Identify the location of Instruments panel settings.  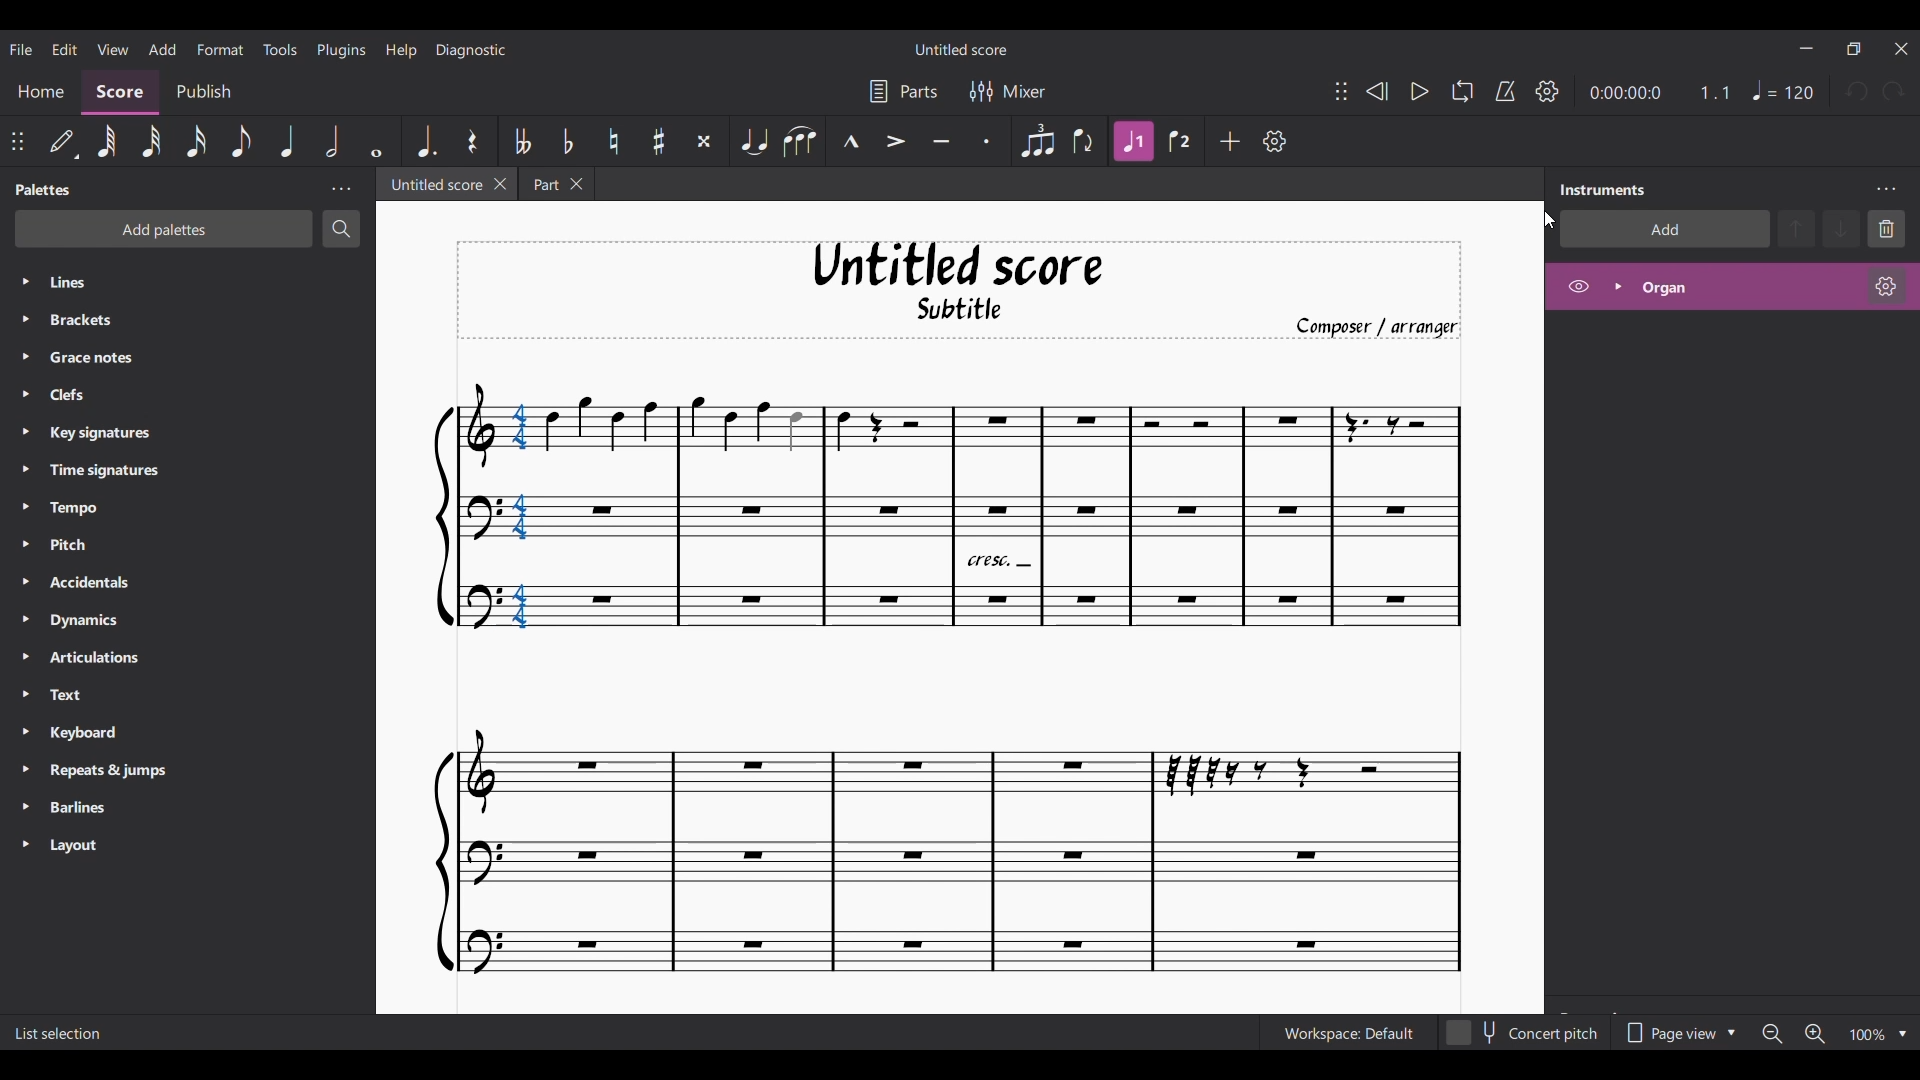
(1886, 190).